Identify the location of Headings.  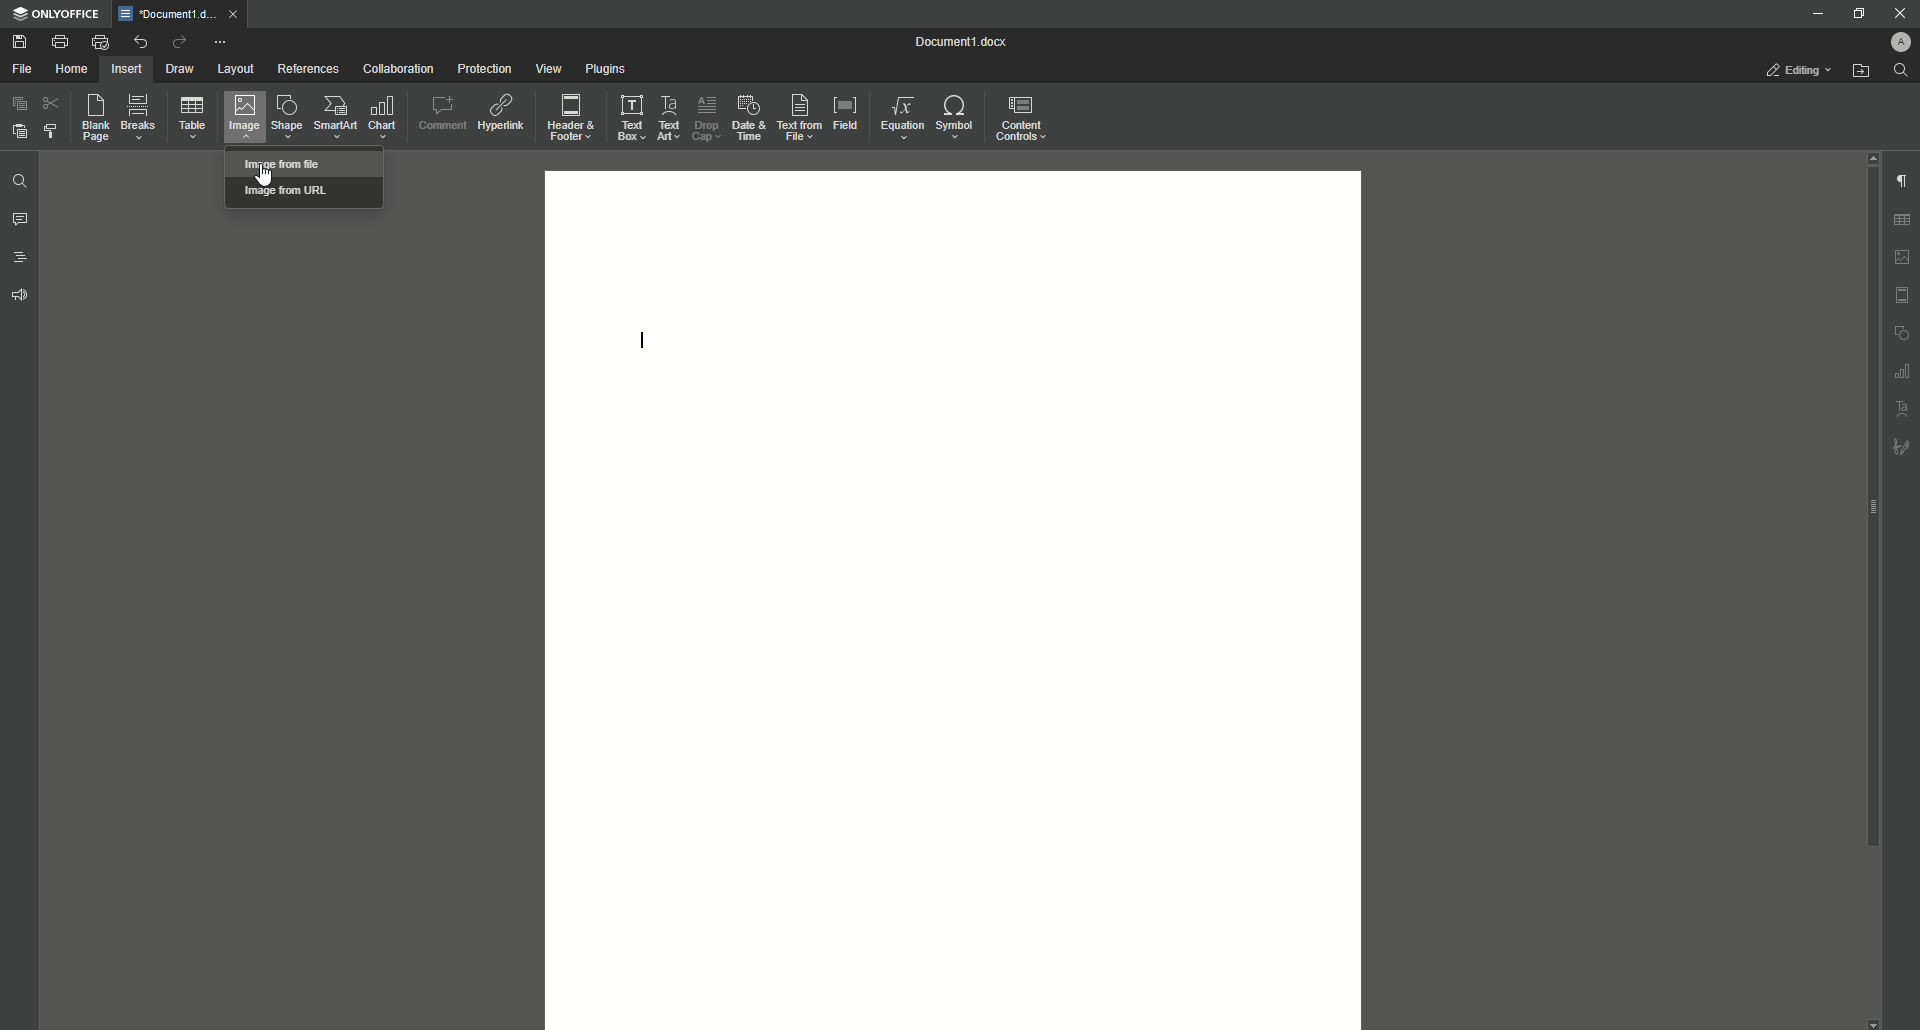
(20, 257).